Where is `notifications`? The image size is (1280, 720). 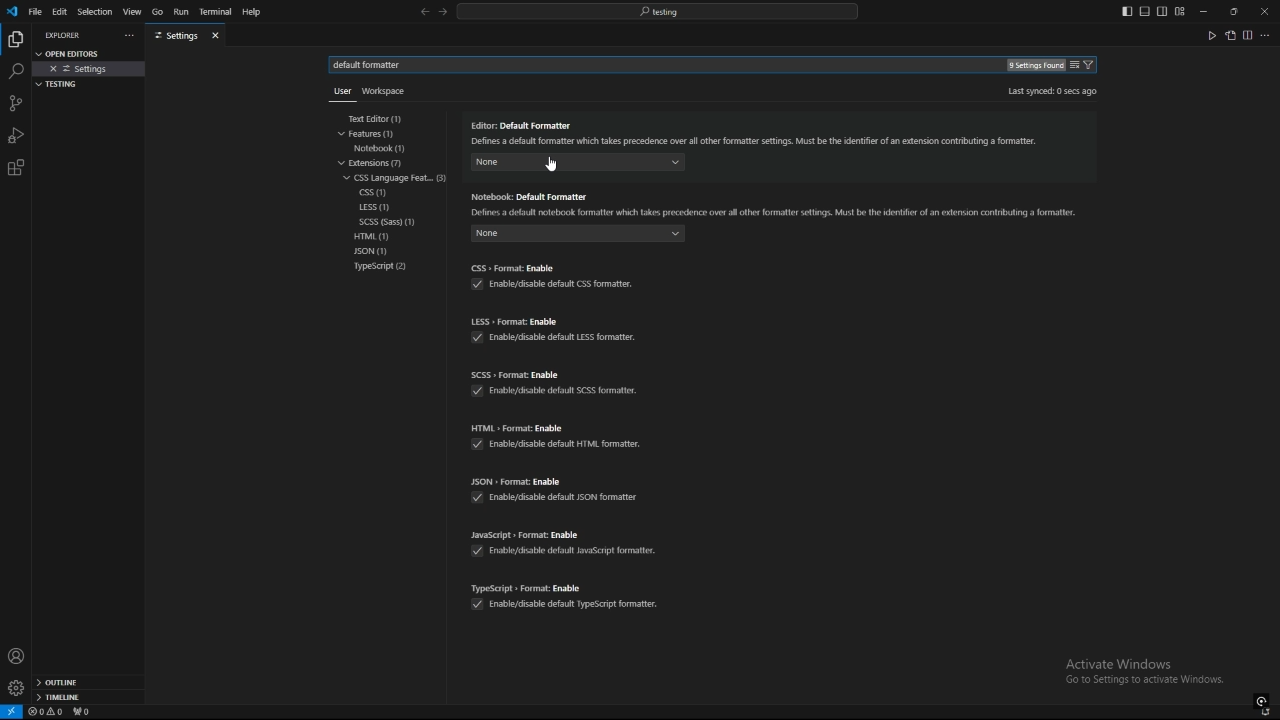
notifications is located at coordinates (1267, 713).